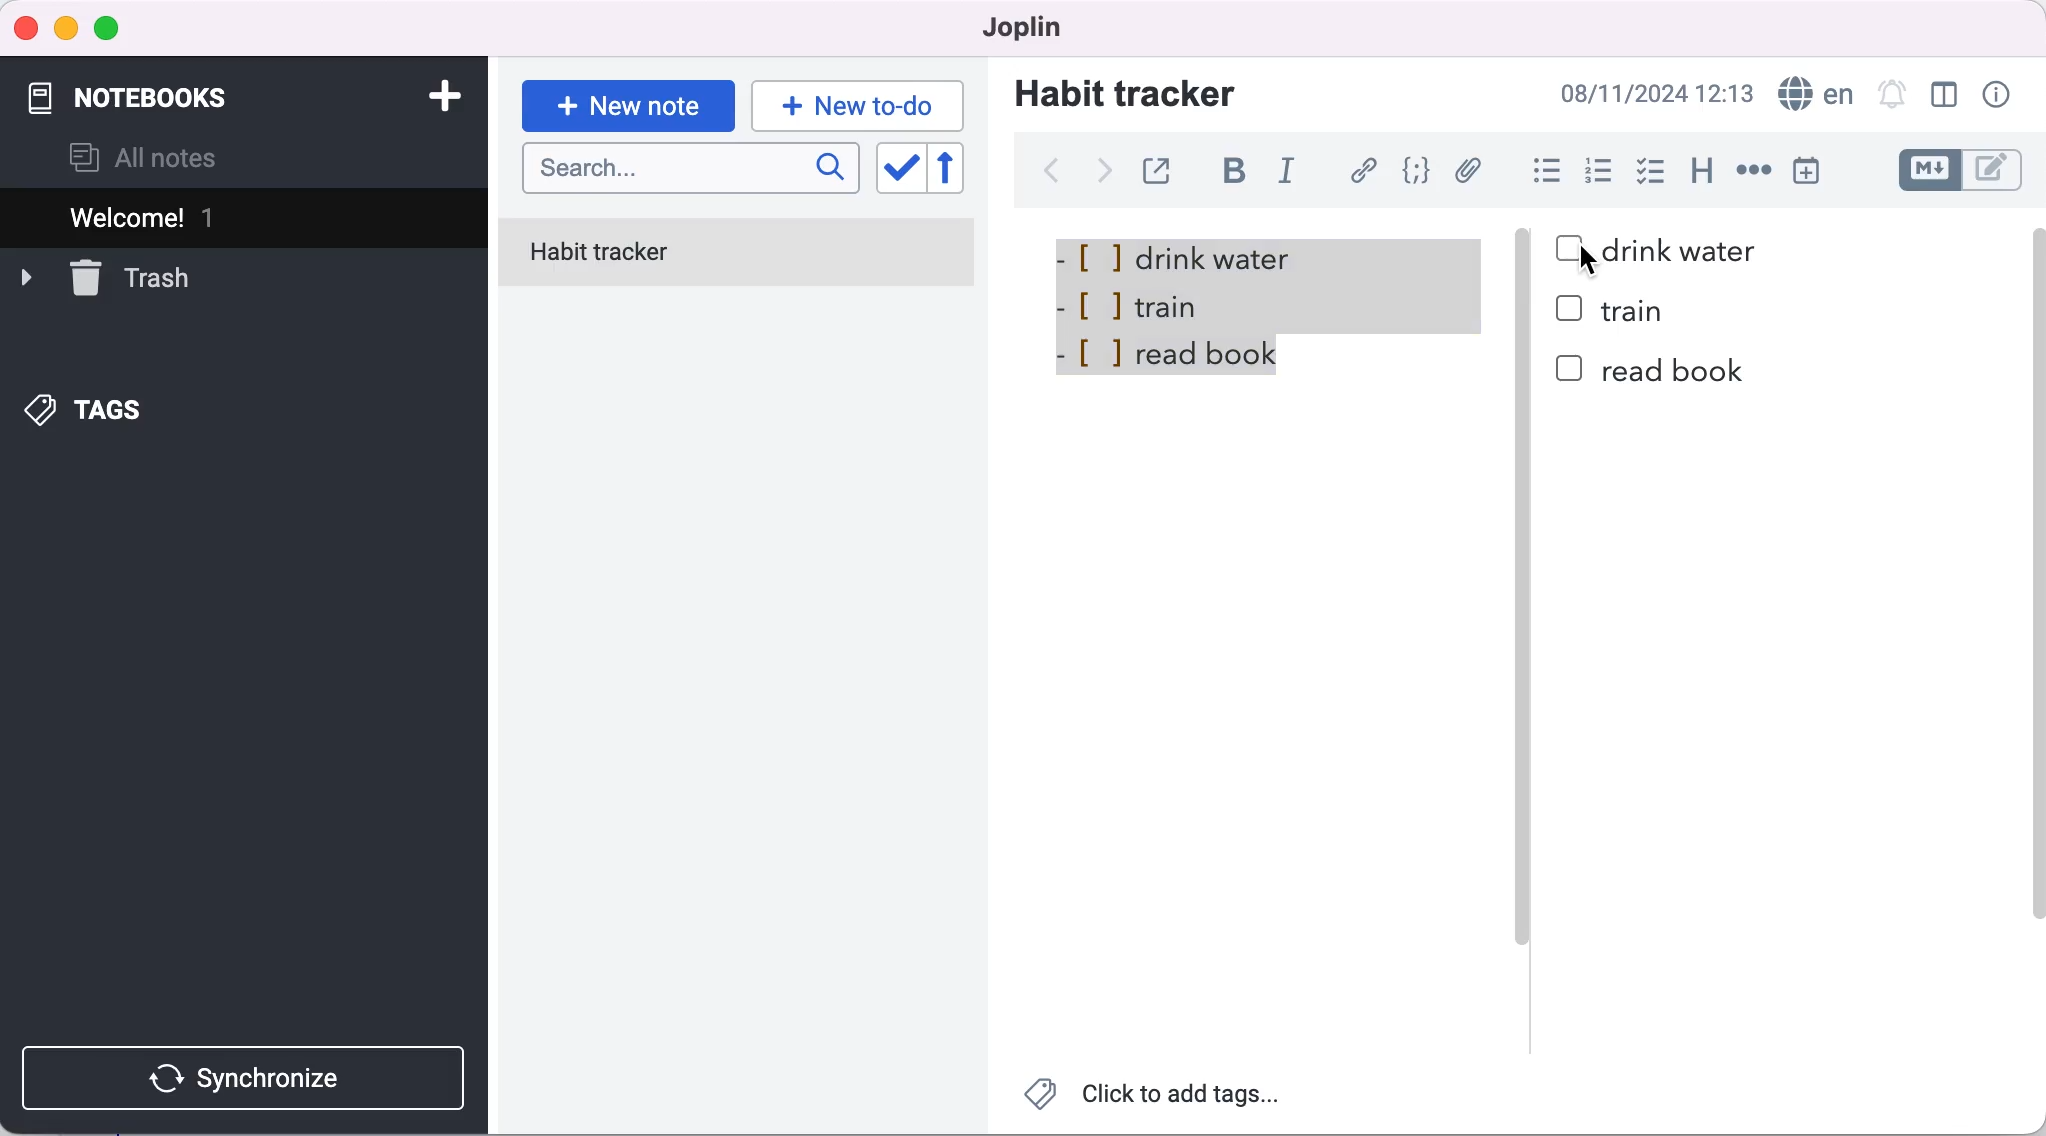 This screenshot has height=1136, width=2046. I want to click on minimize, so click(65, 29).